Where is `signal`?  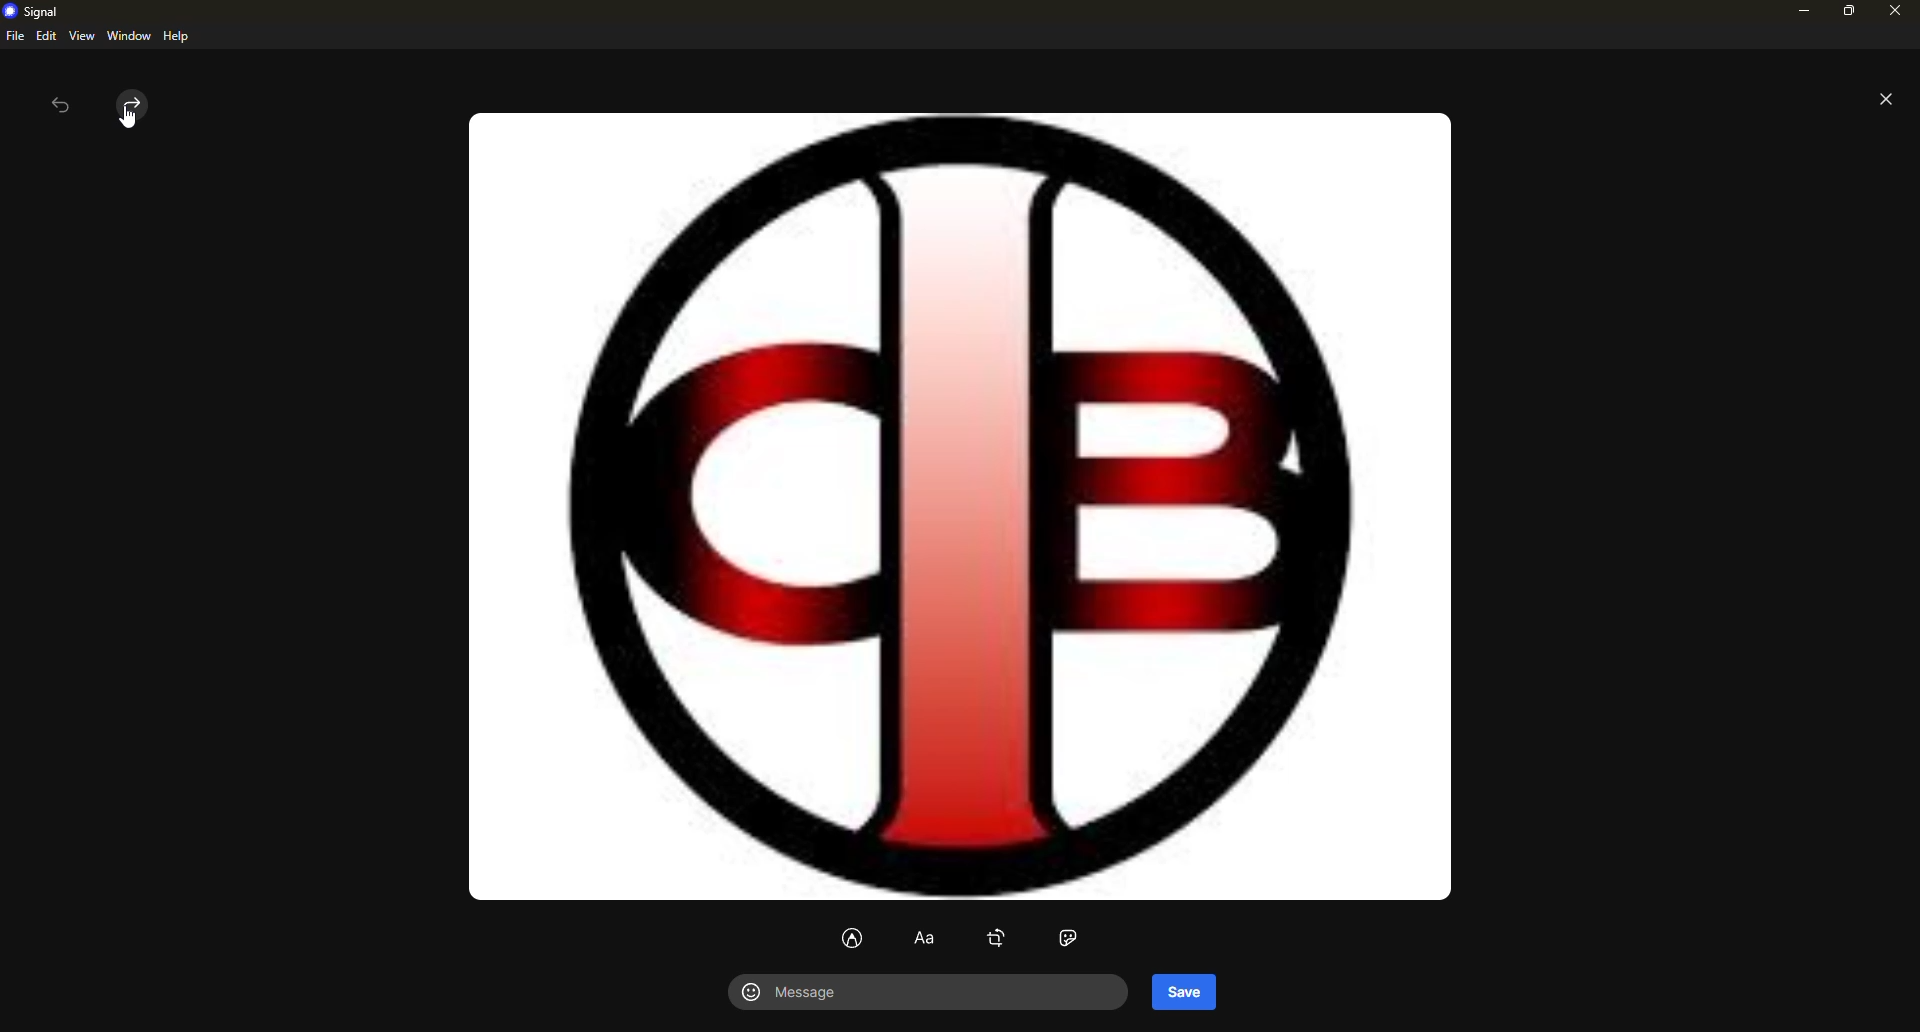
signal is located at coordinates (36, 12).